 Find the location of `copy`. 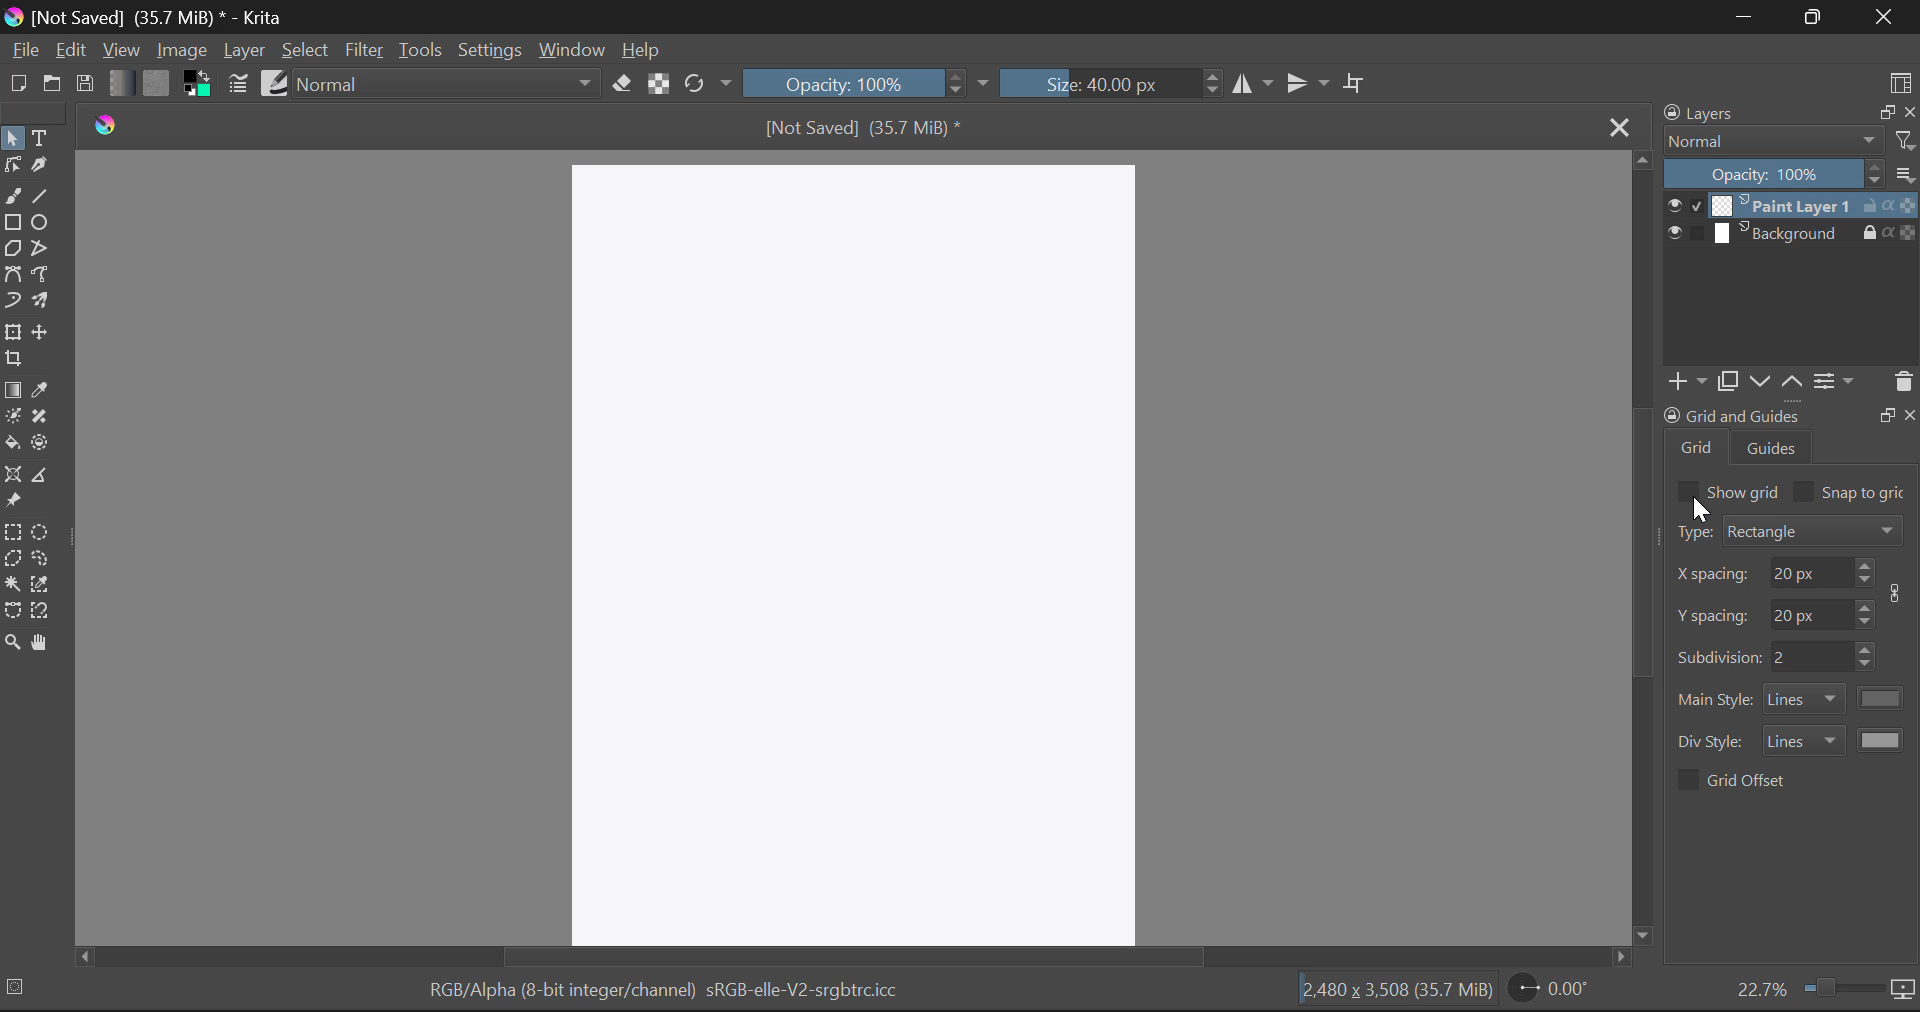

copy is located at coordinates (1726, 381).